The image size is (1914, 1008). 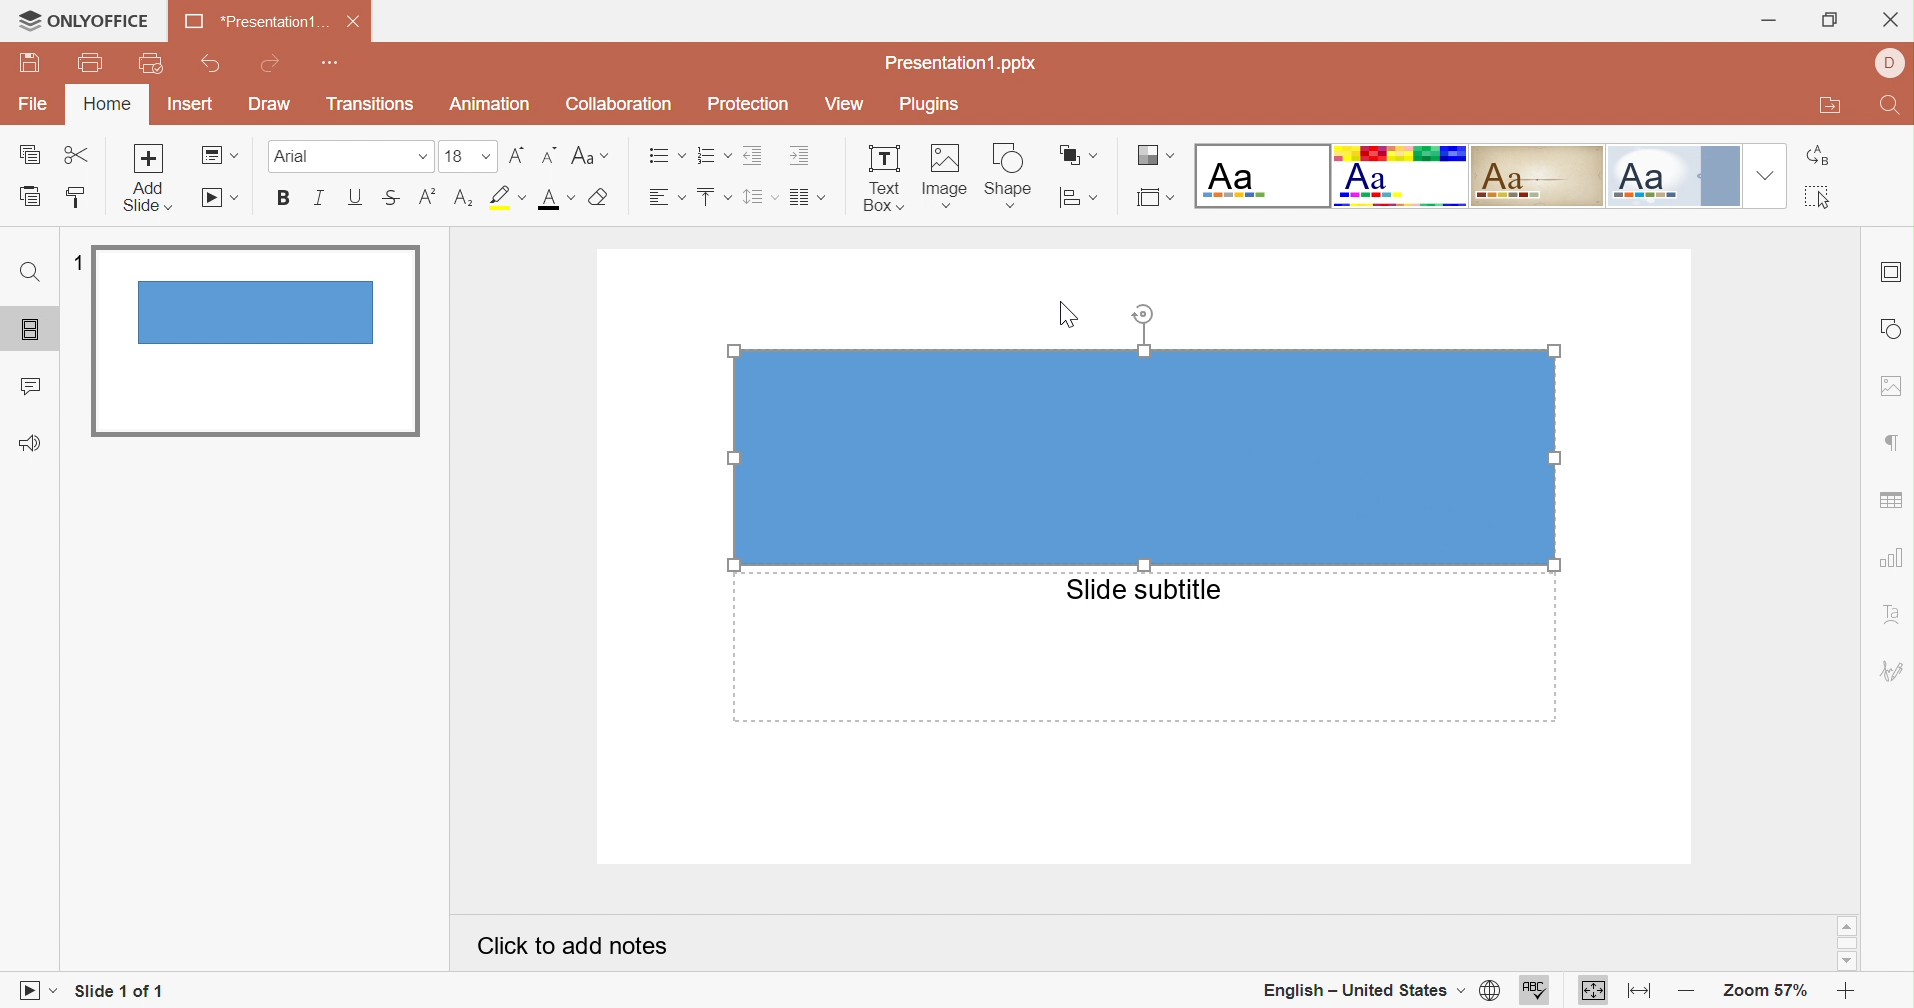 What do you see at coordinates (190, 103) in the screenshot?
I see `Insert` at bounding box center [190, 103].